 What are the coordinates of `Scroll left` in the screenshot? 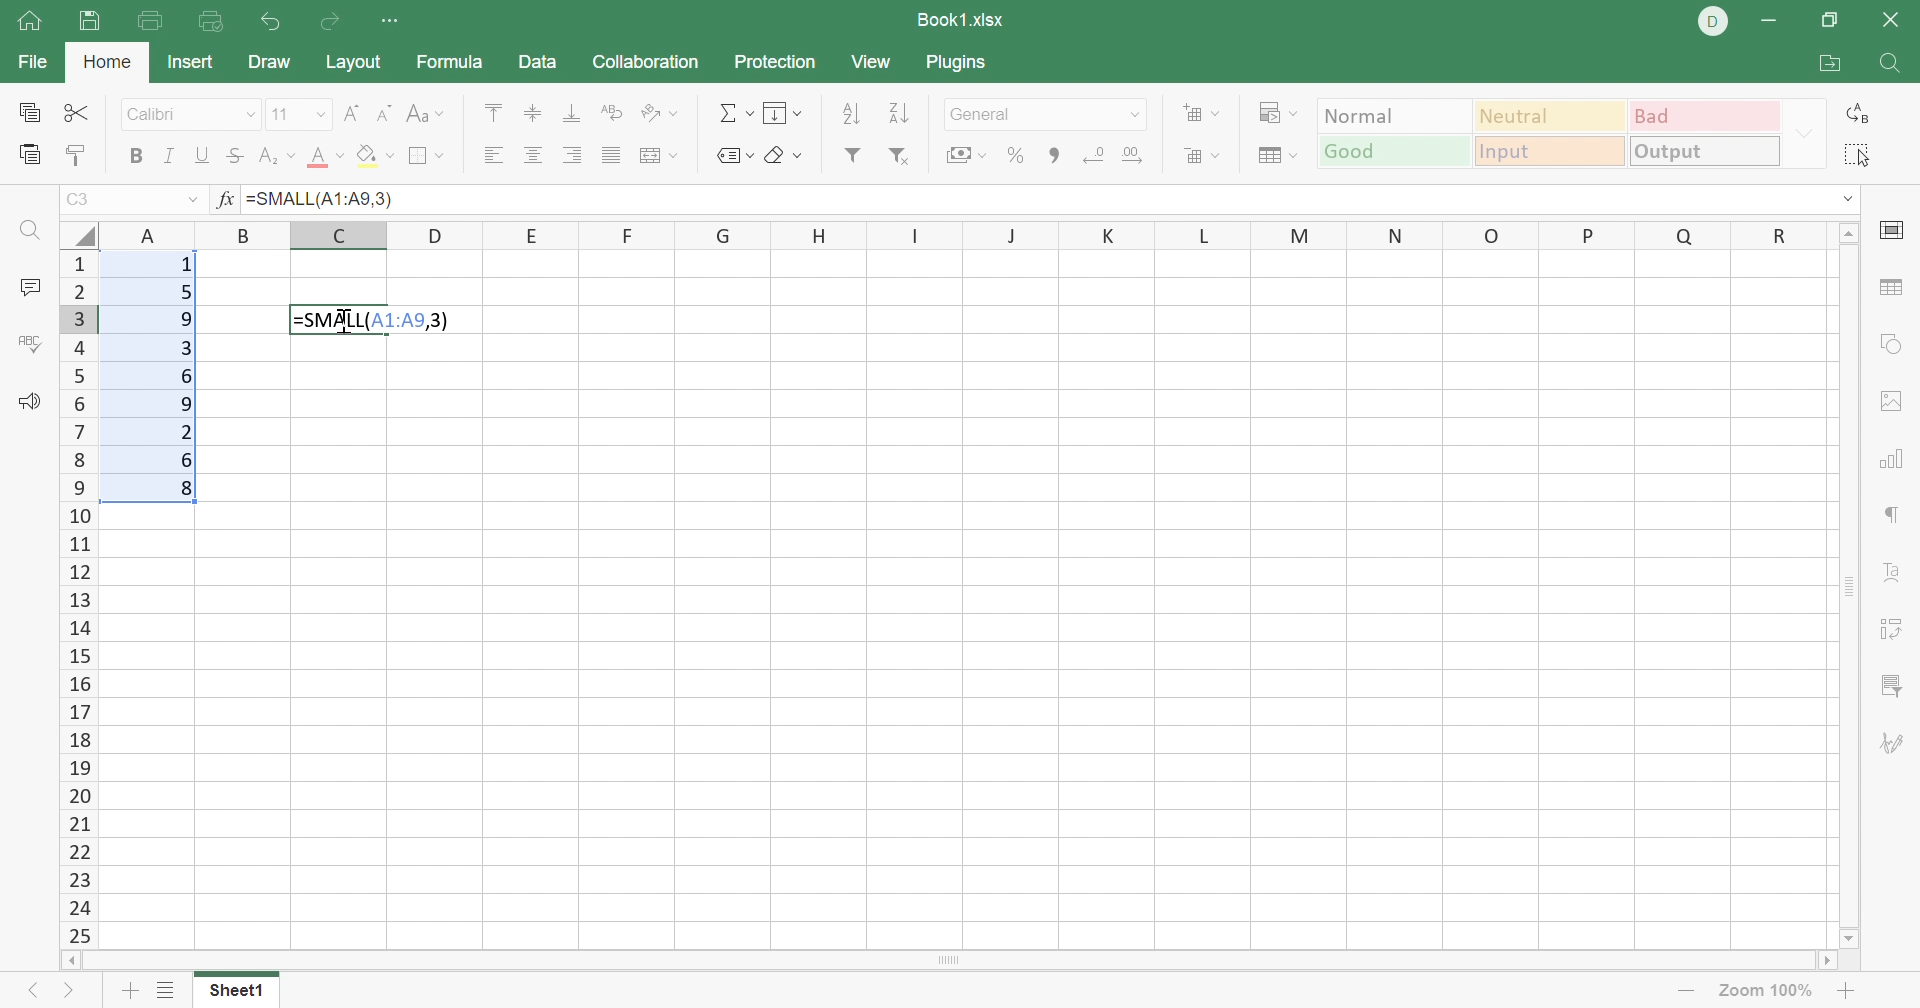 It's located at (69, 959).